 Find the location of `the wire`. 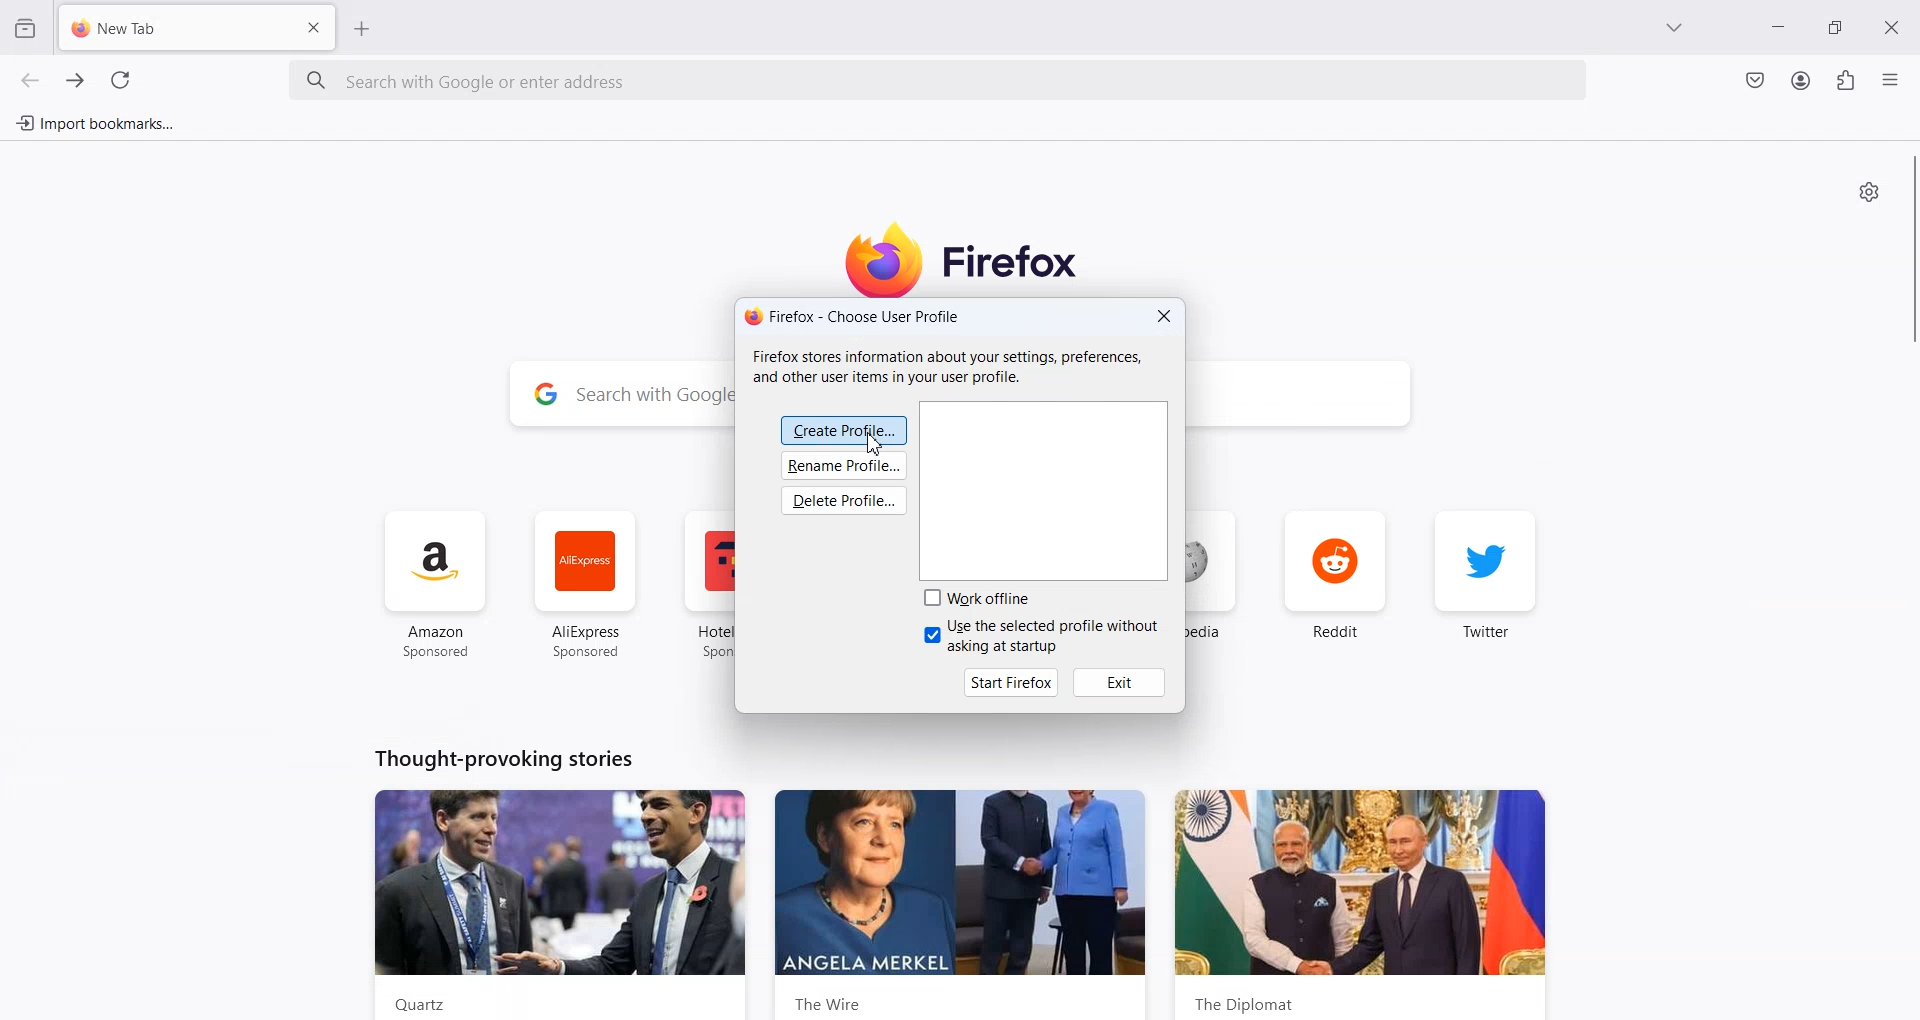

the wire is located at coordinates (962, 904).